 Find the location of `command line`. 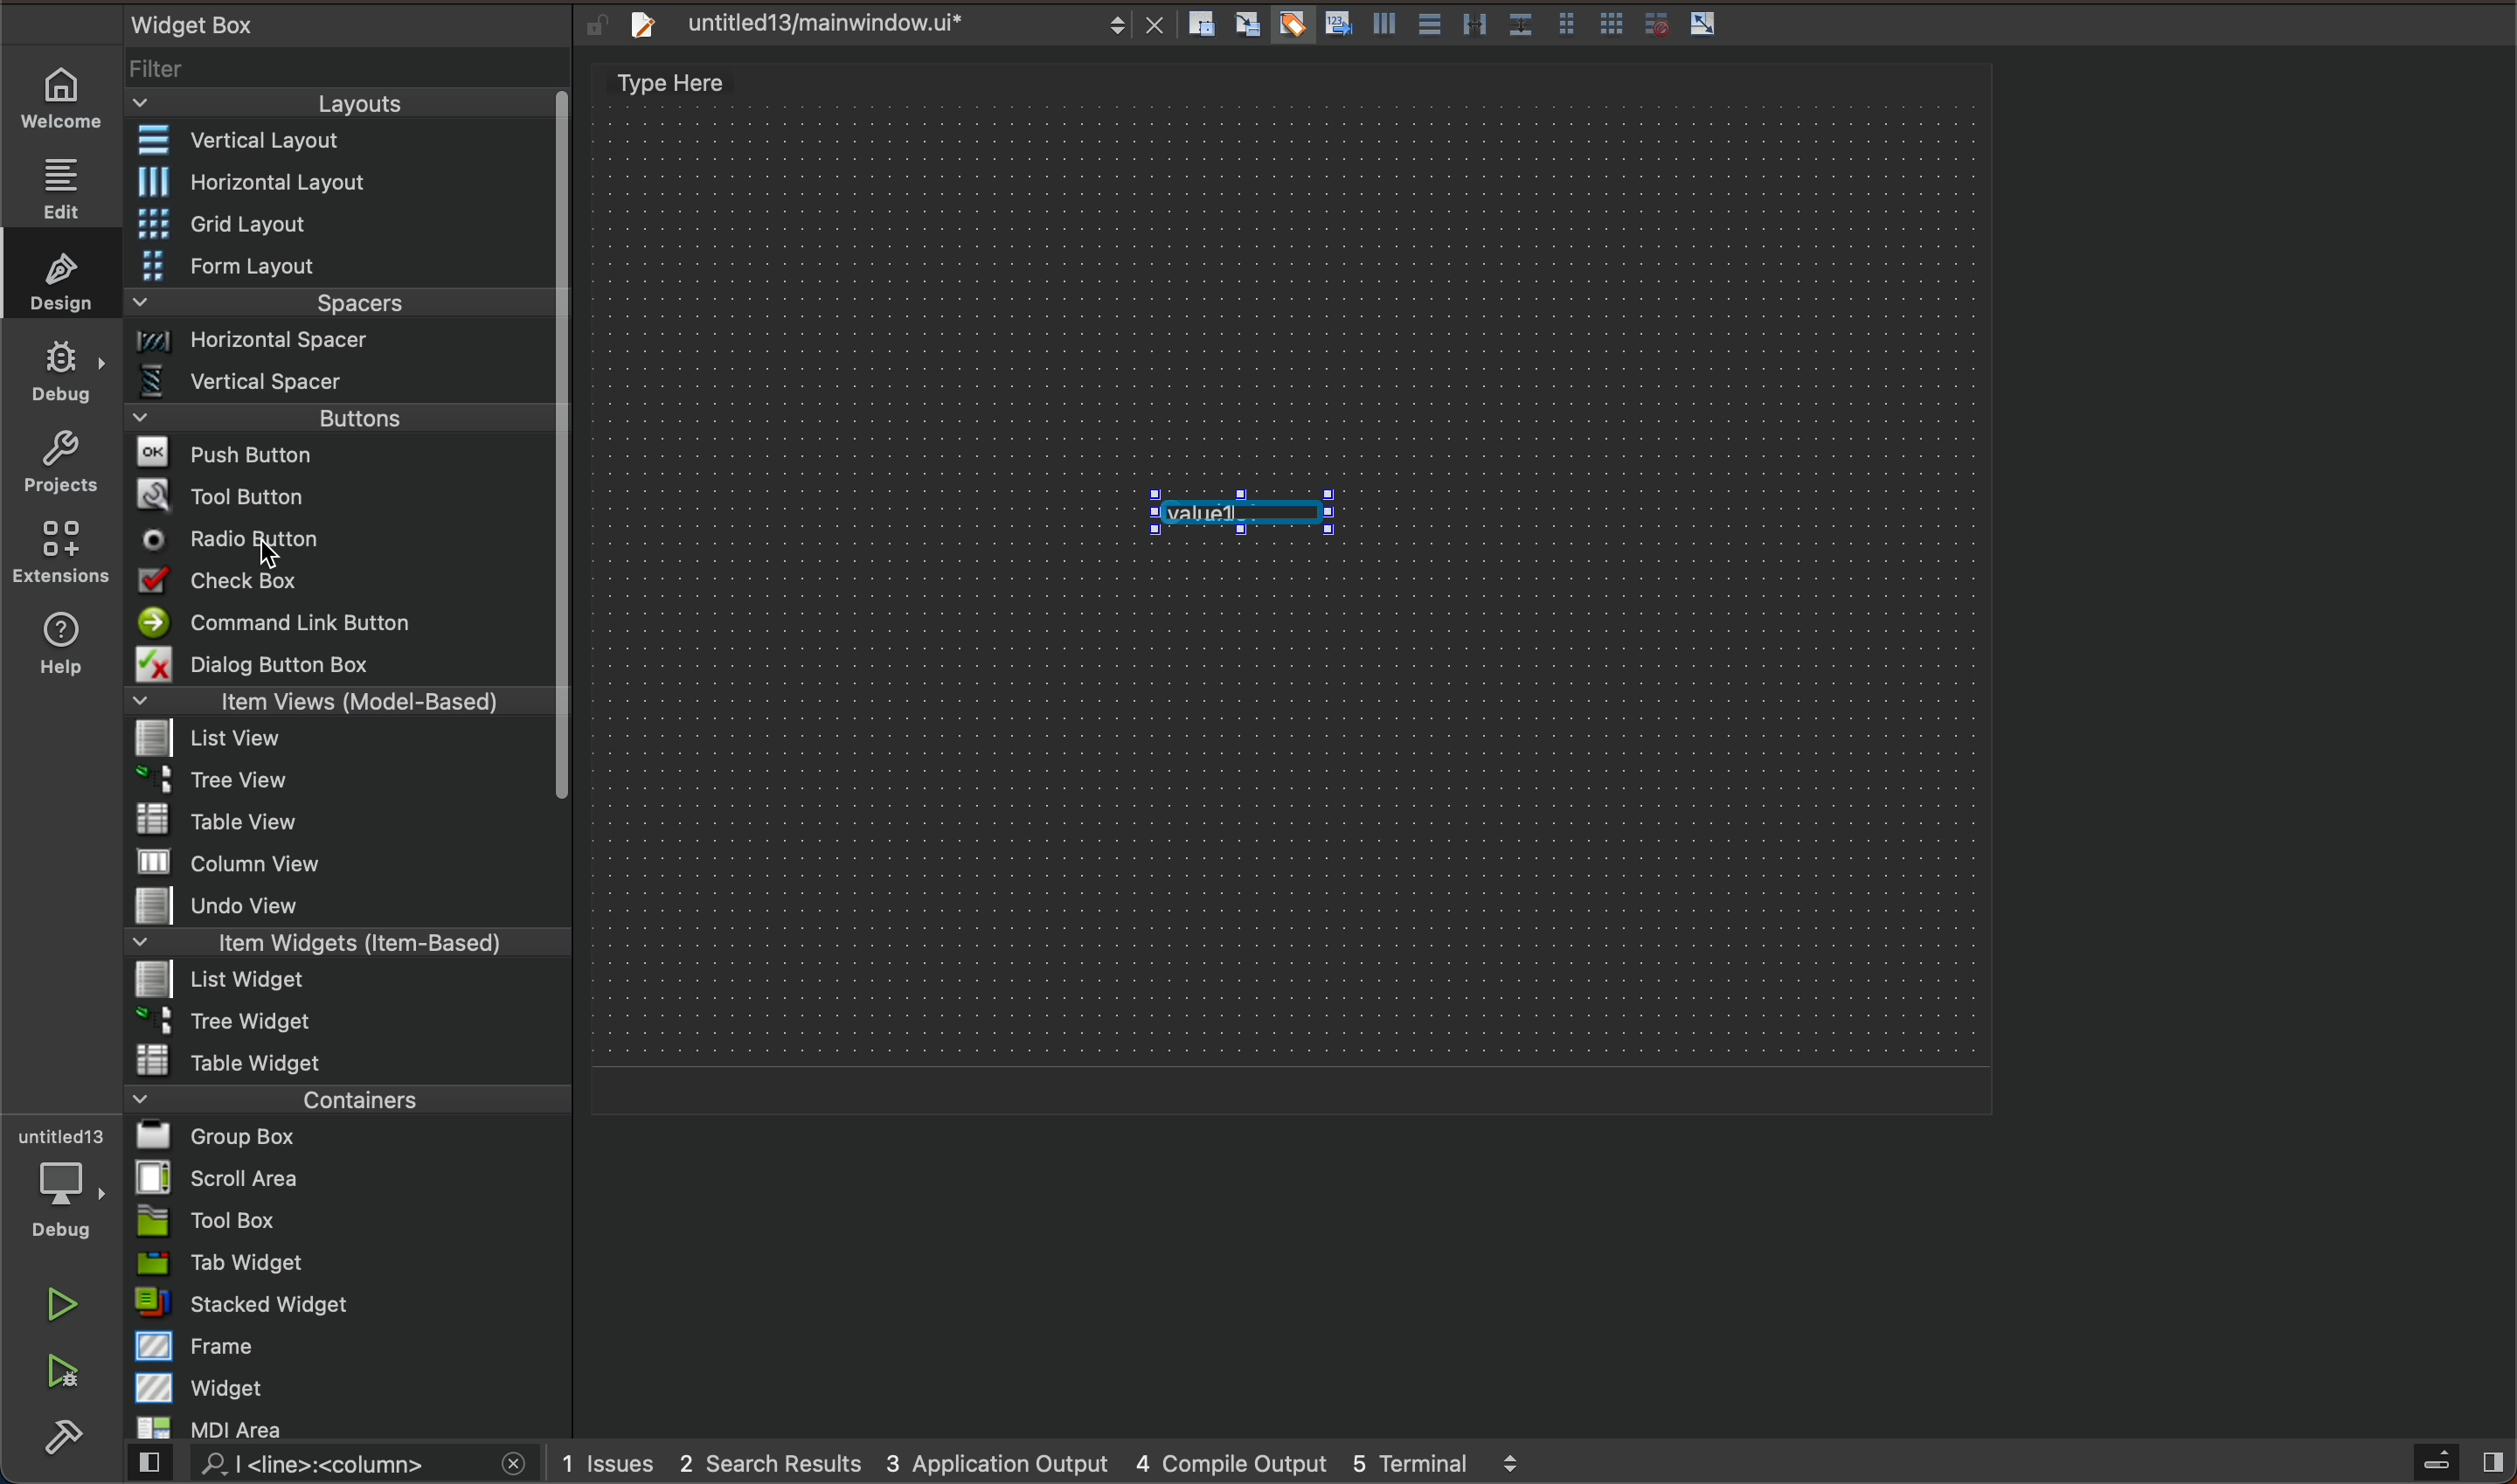

command line is located at coordinates (340, 624).